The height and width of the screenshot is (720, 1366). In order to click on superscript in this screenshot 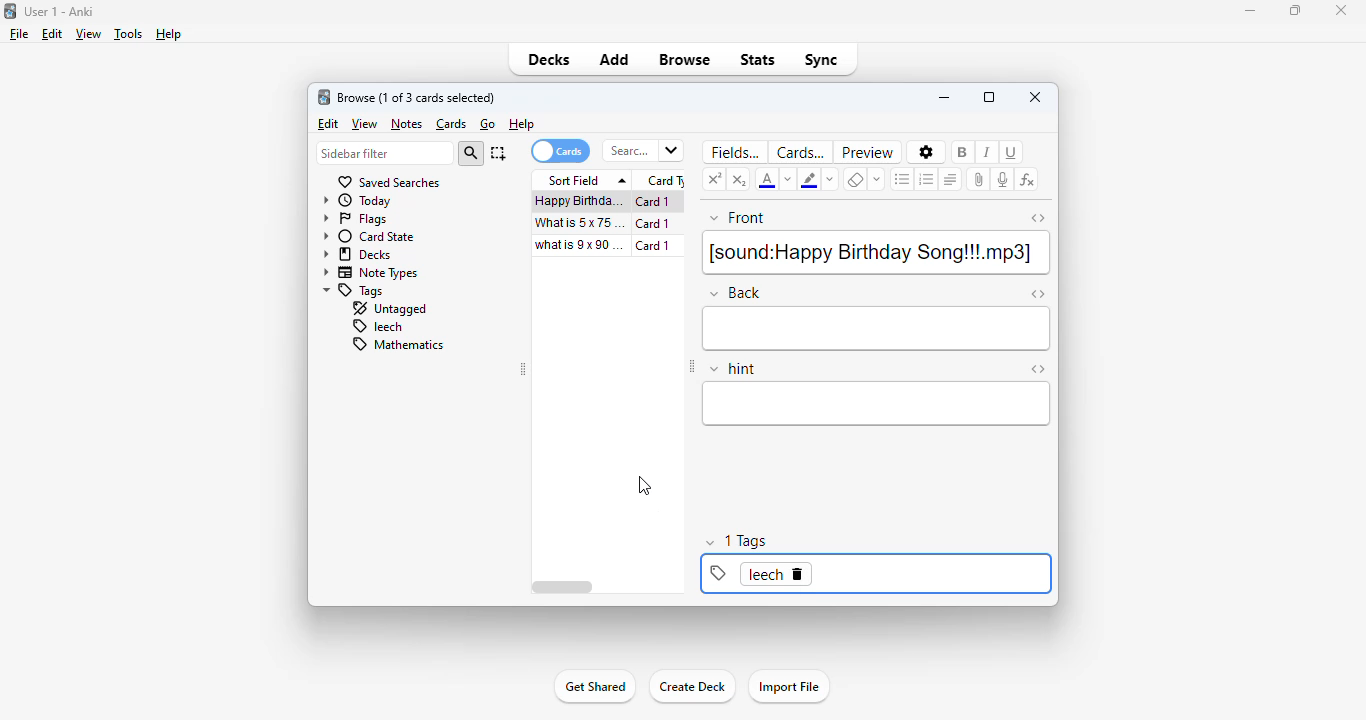, I will do `click(715, 178)`.